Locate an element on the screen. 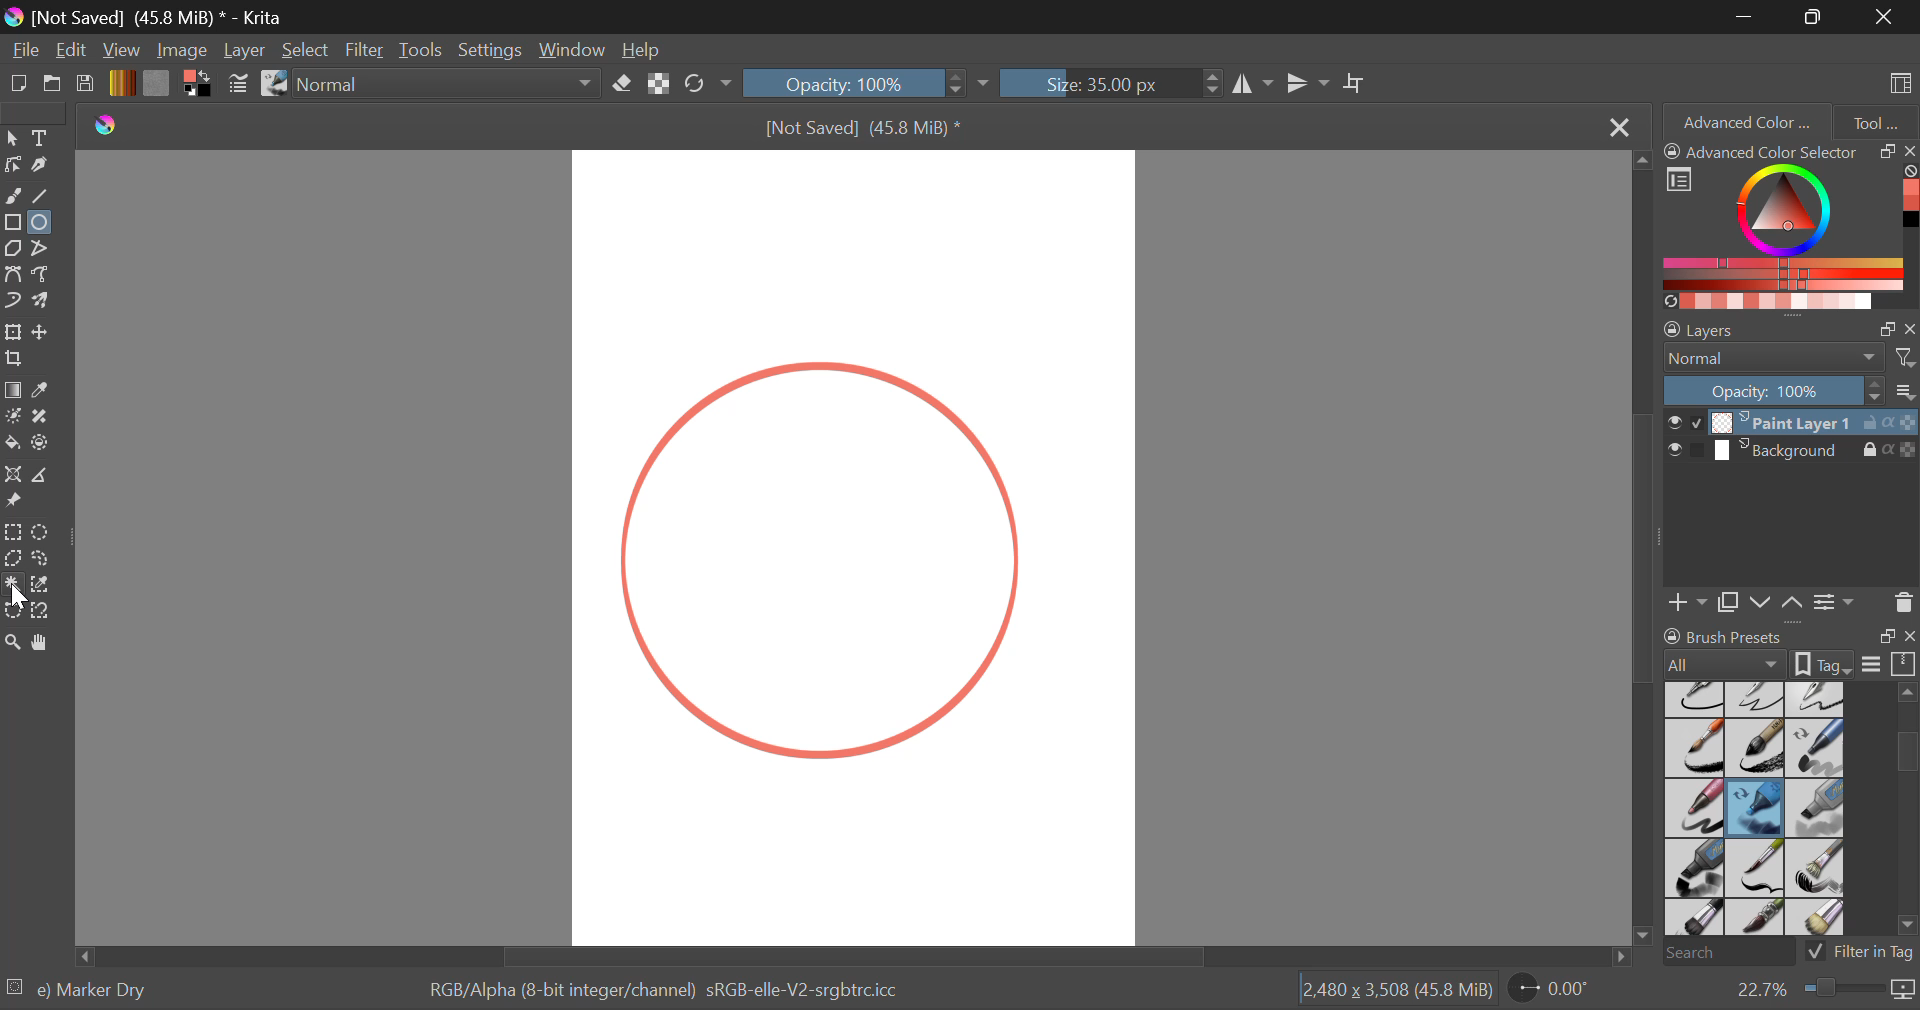 The width and height of the screenshot is (1920, 1010). Measure Images is located at coordinates (43, 478).